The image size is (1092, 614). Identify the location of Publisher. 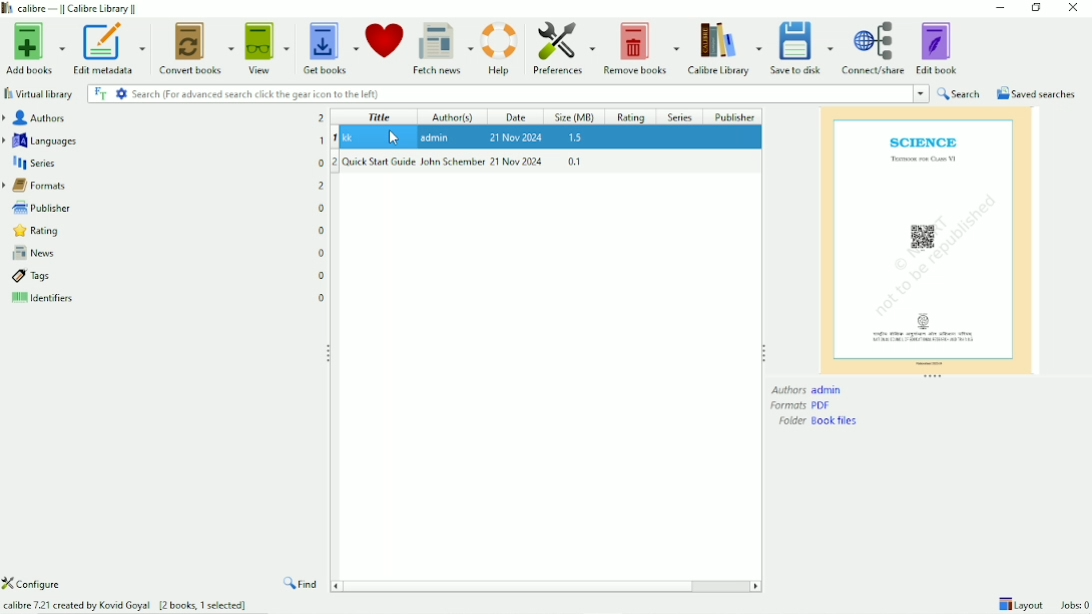
(735, 116).